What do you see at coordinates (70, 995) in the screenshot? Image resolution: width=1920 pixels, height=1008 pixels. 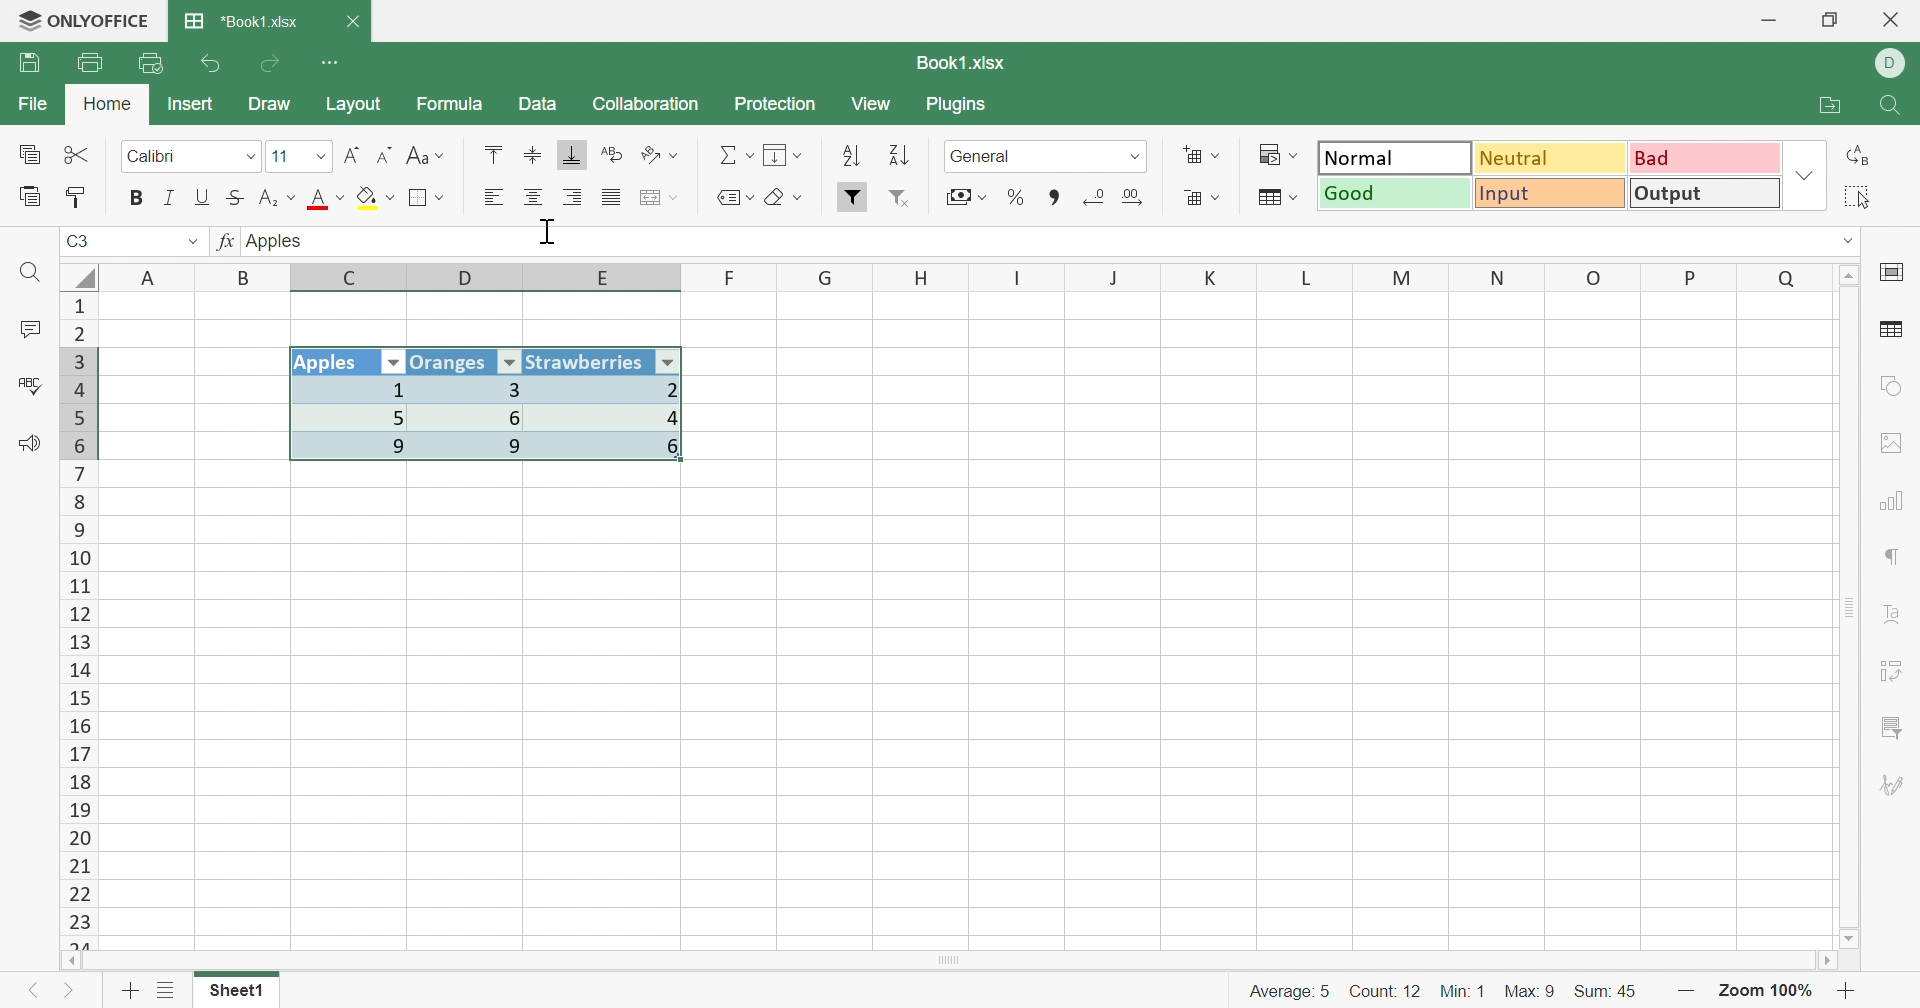 I see `Next` at bounding box center [70, 995].